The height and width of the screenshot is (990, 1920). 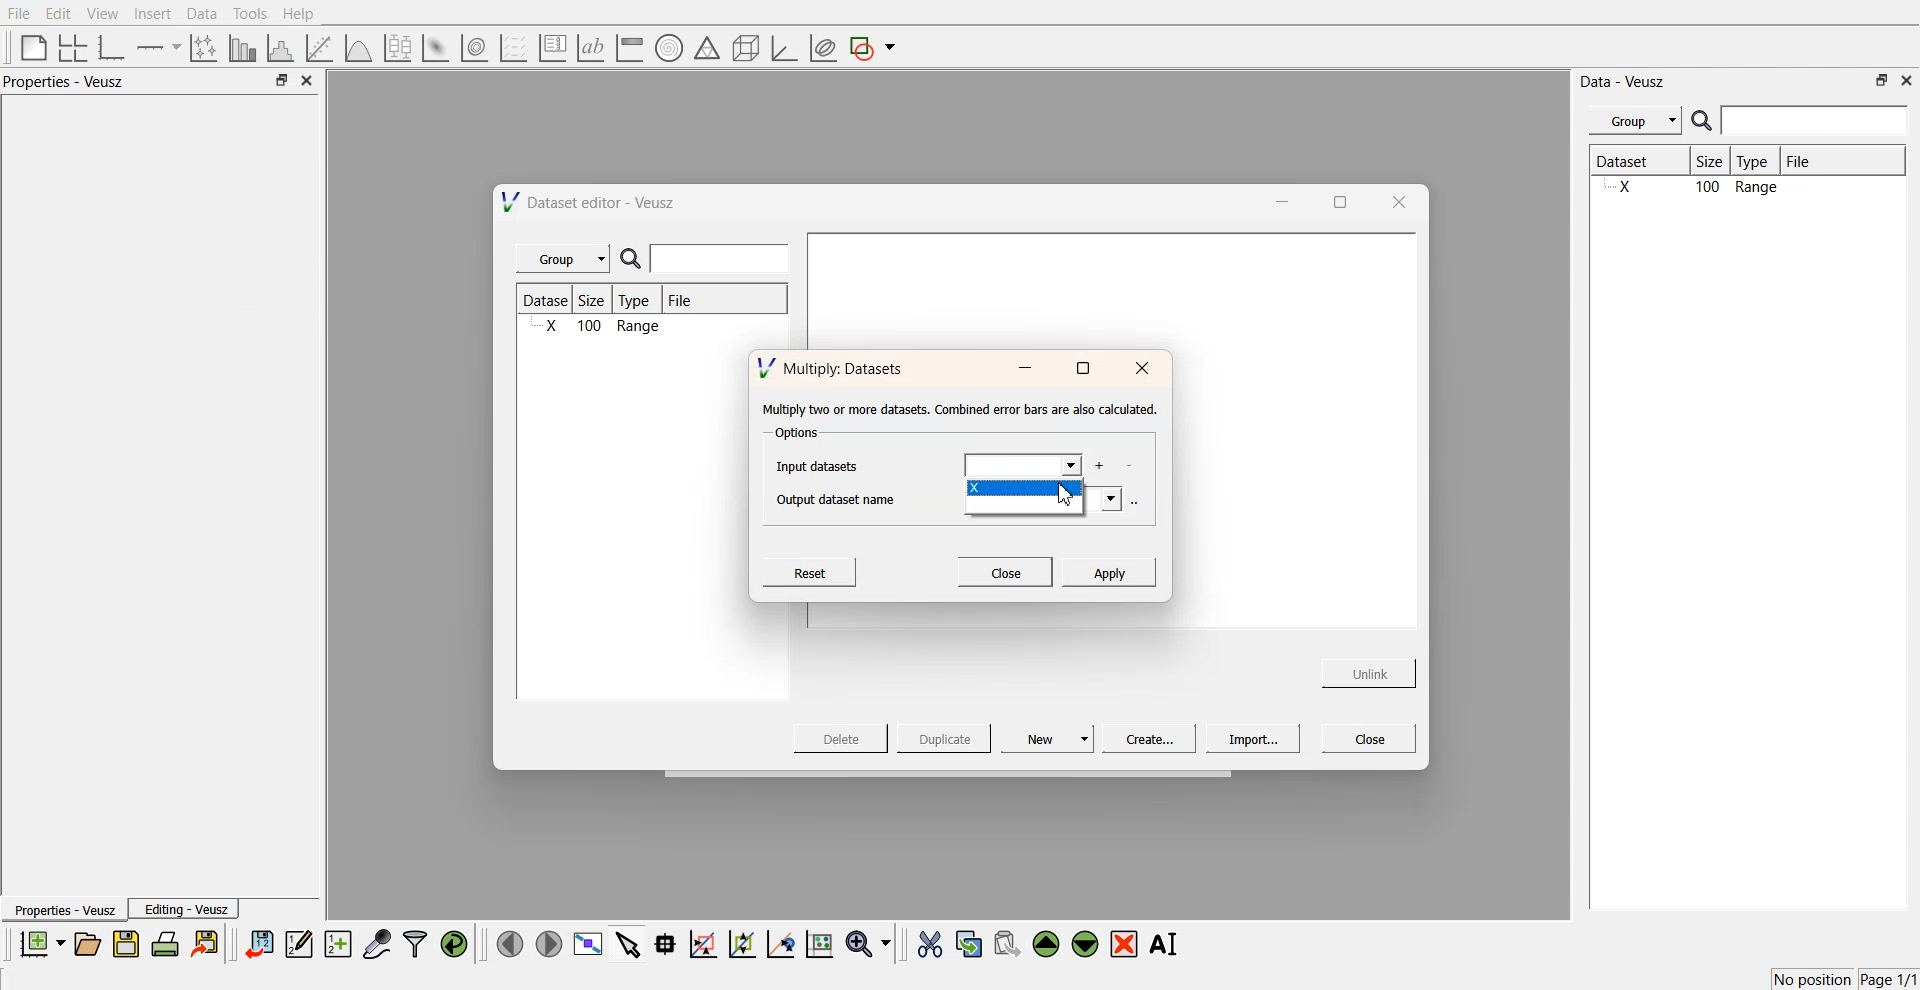 What do you see at coordinates (1024, 369) in the screenshot?
I see `minimise` at bounding box center [1024, 369].